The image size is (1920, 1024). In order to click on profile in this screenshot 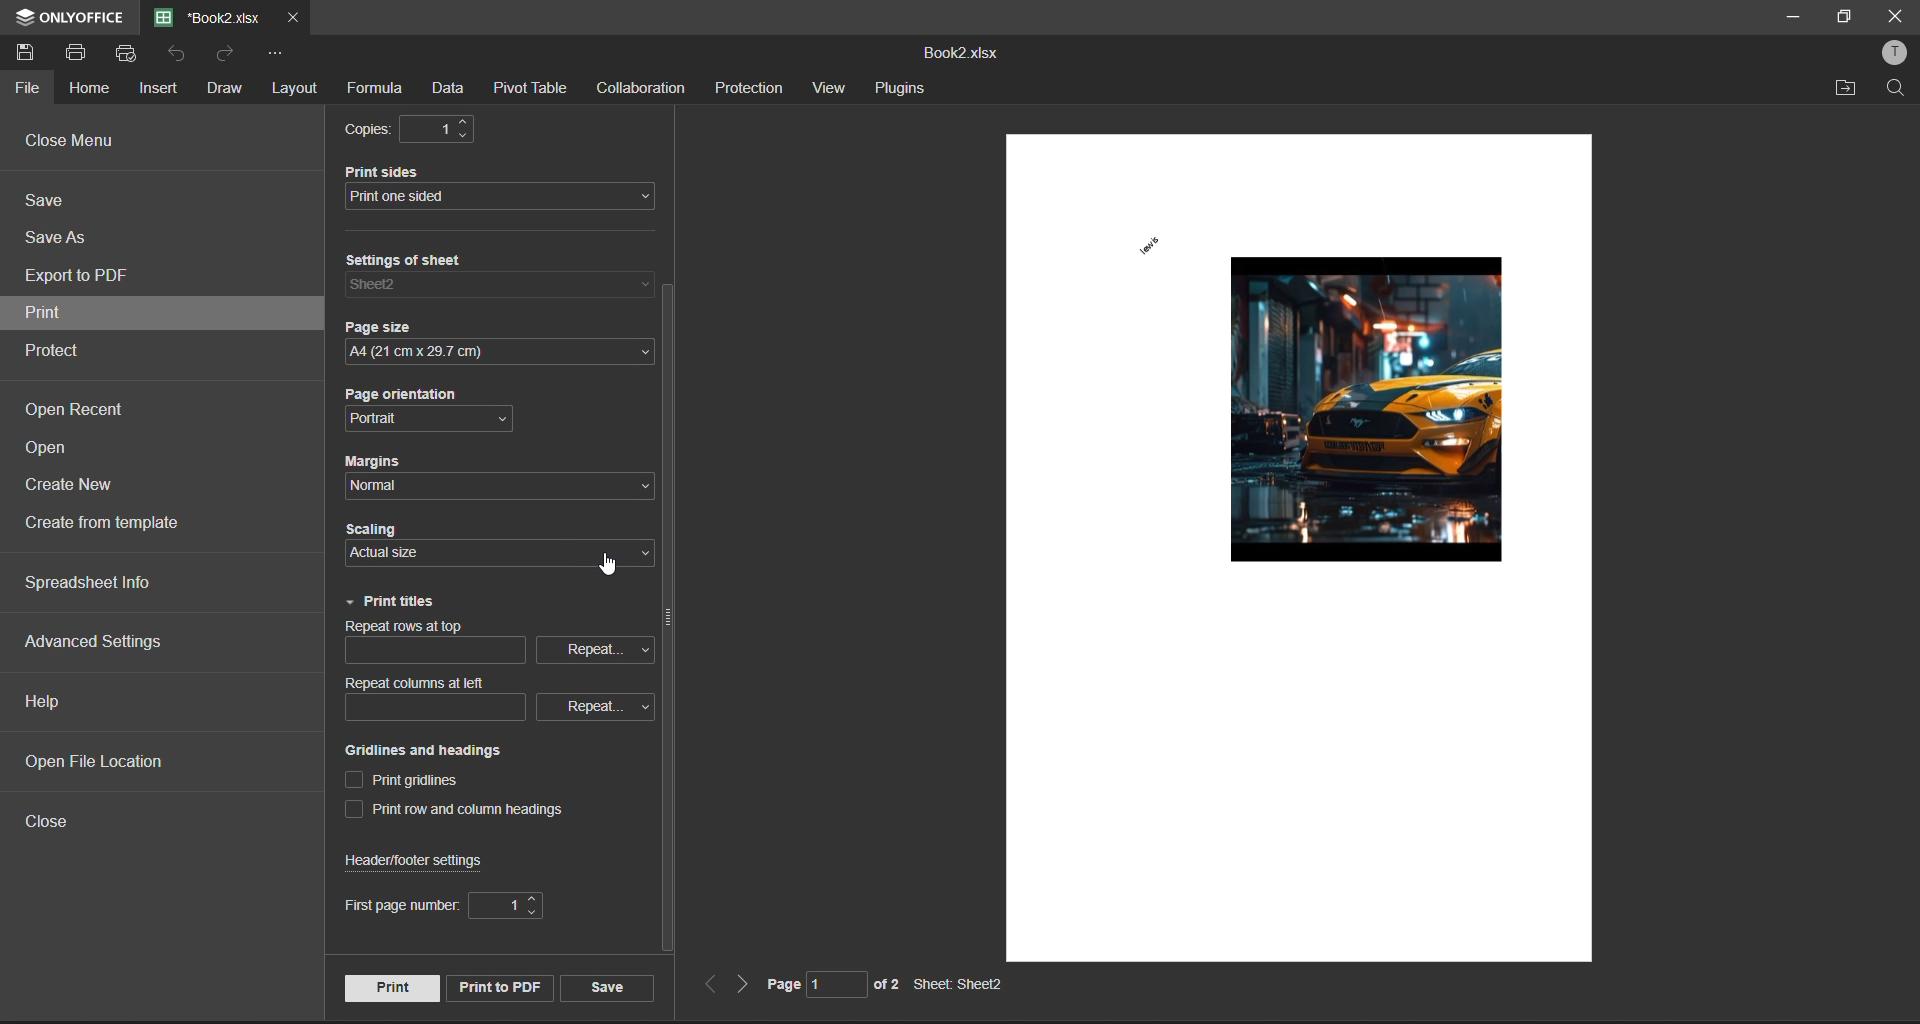, I will do `click(1896, 55)`.